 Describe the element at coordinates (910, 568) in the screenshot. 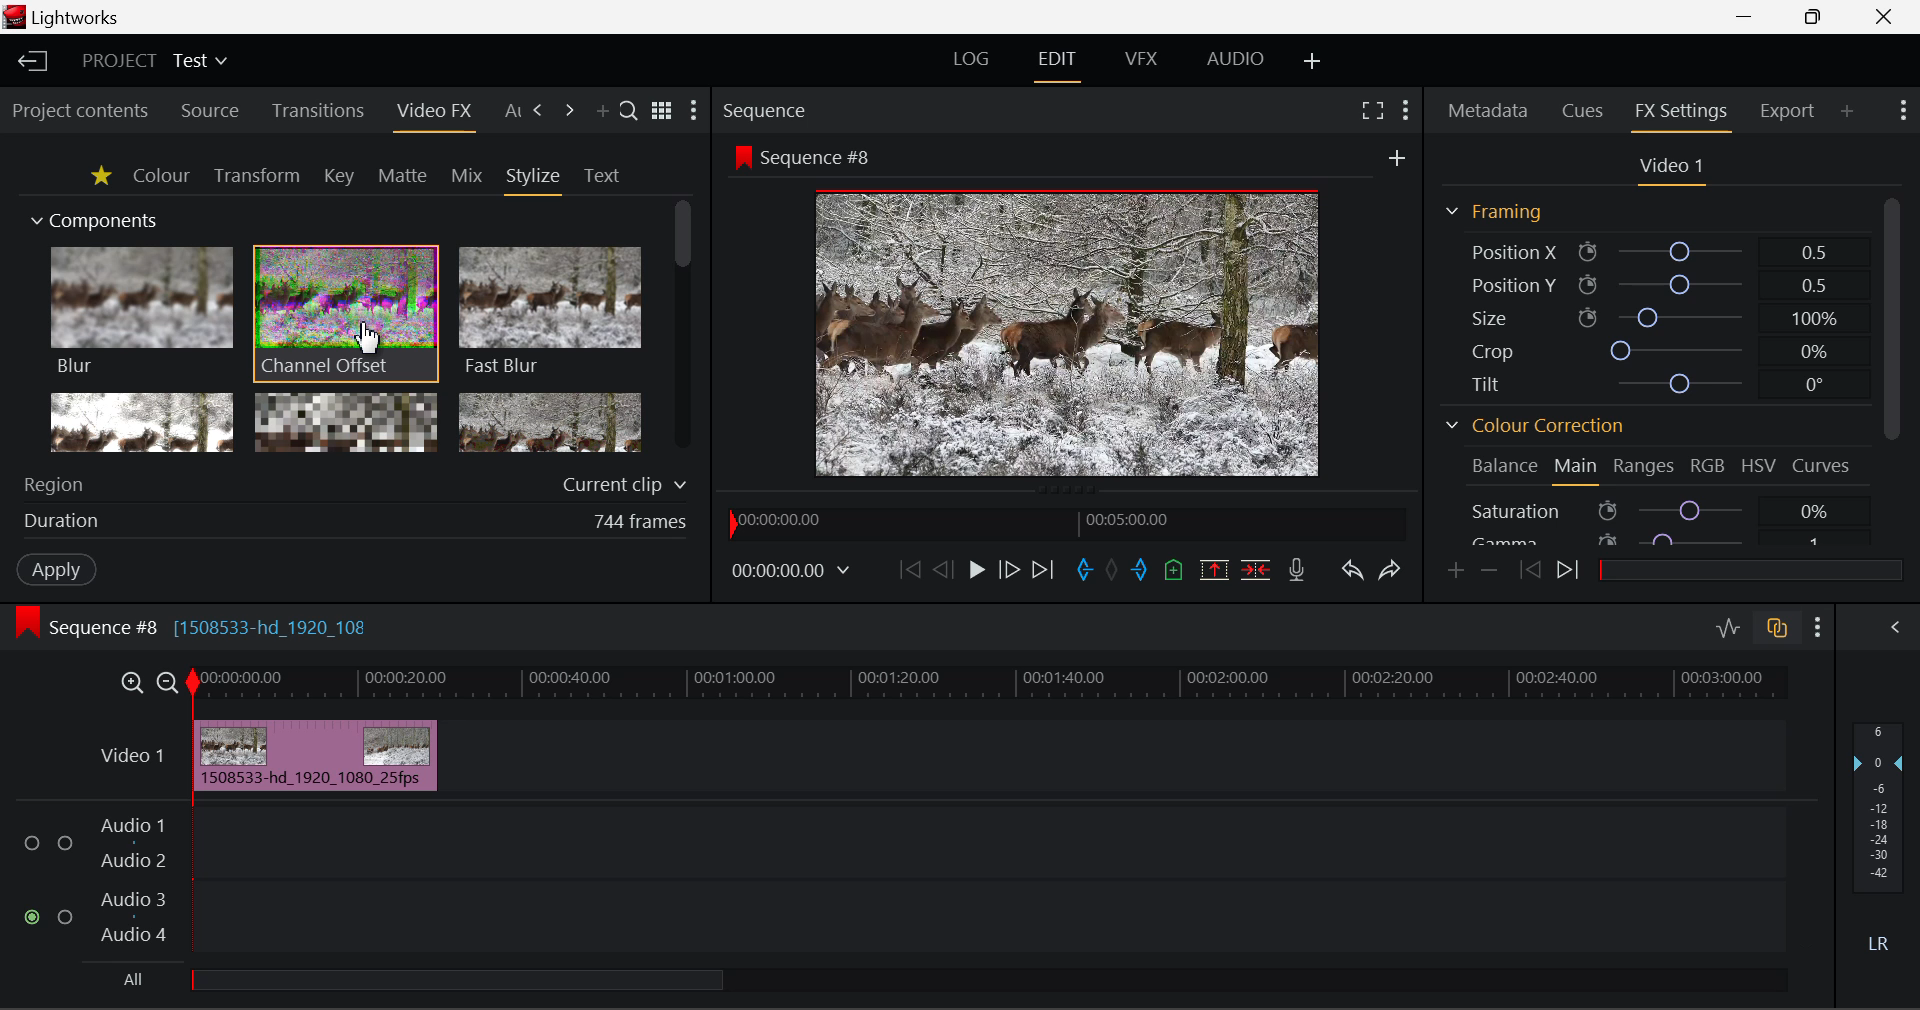

I see `To Start` at that location.